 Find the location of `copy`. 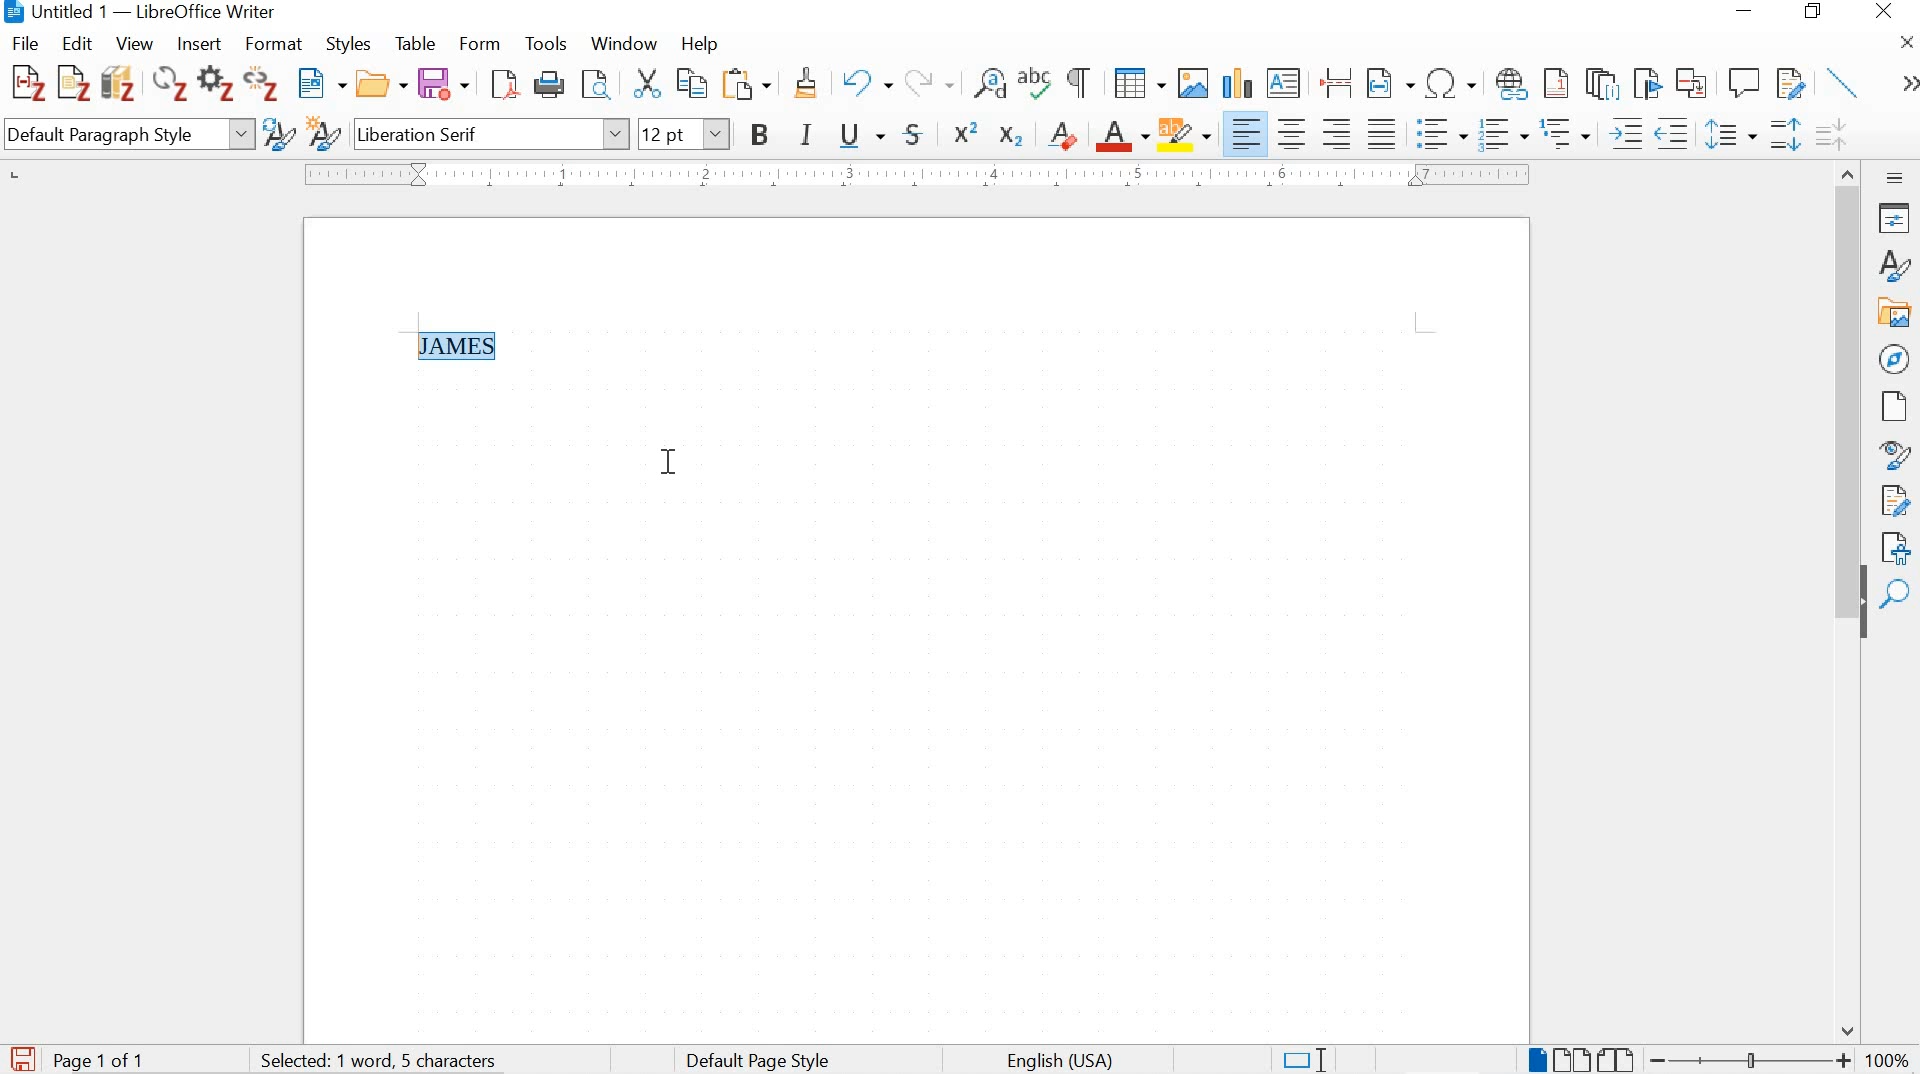

copy is located at coordinates (690, 83).